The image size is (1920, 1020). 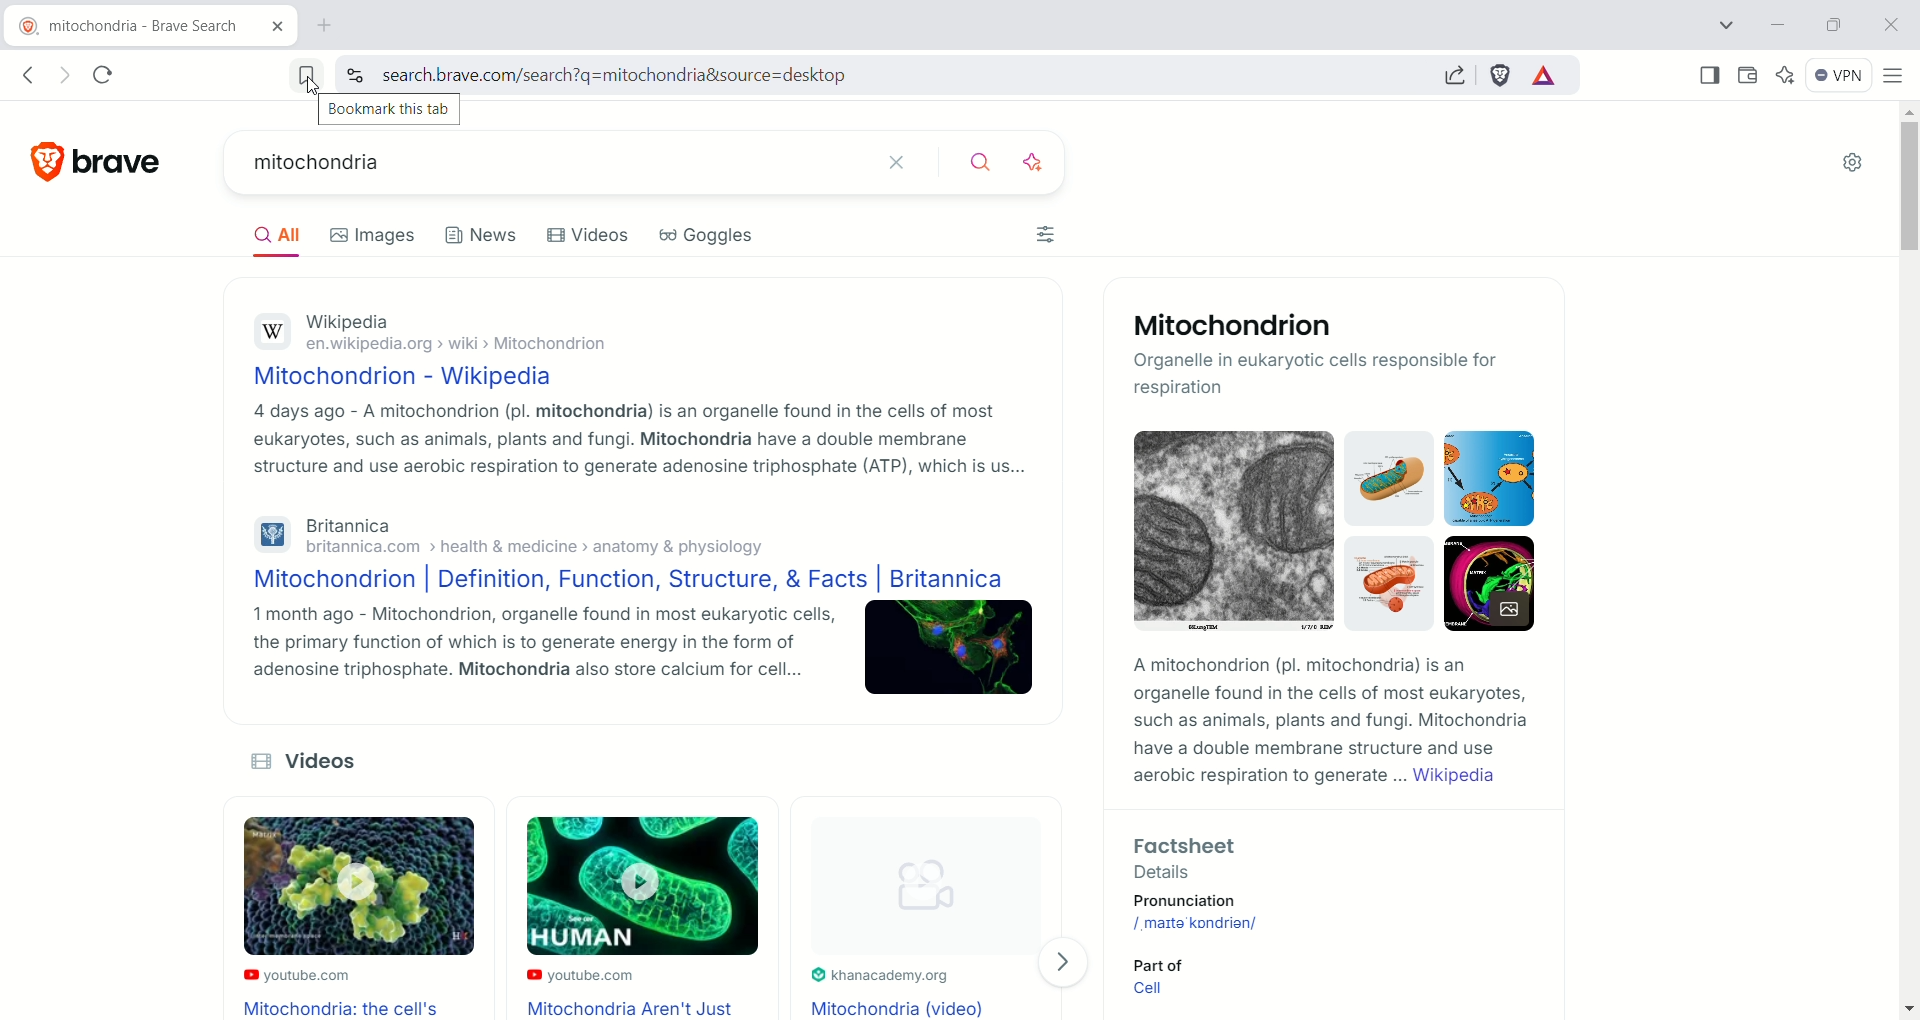 What do you see at coordinates (533, 161) in the screenshot?
I see `current search - mitochondria` at bounding box center [533, 161].